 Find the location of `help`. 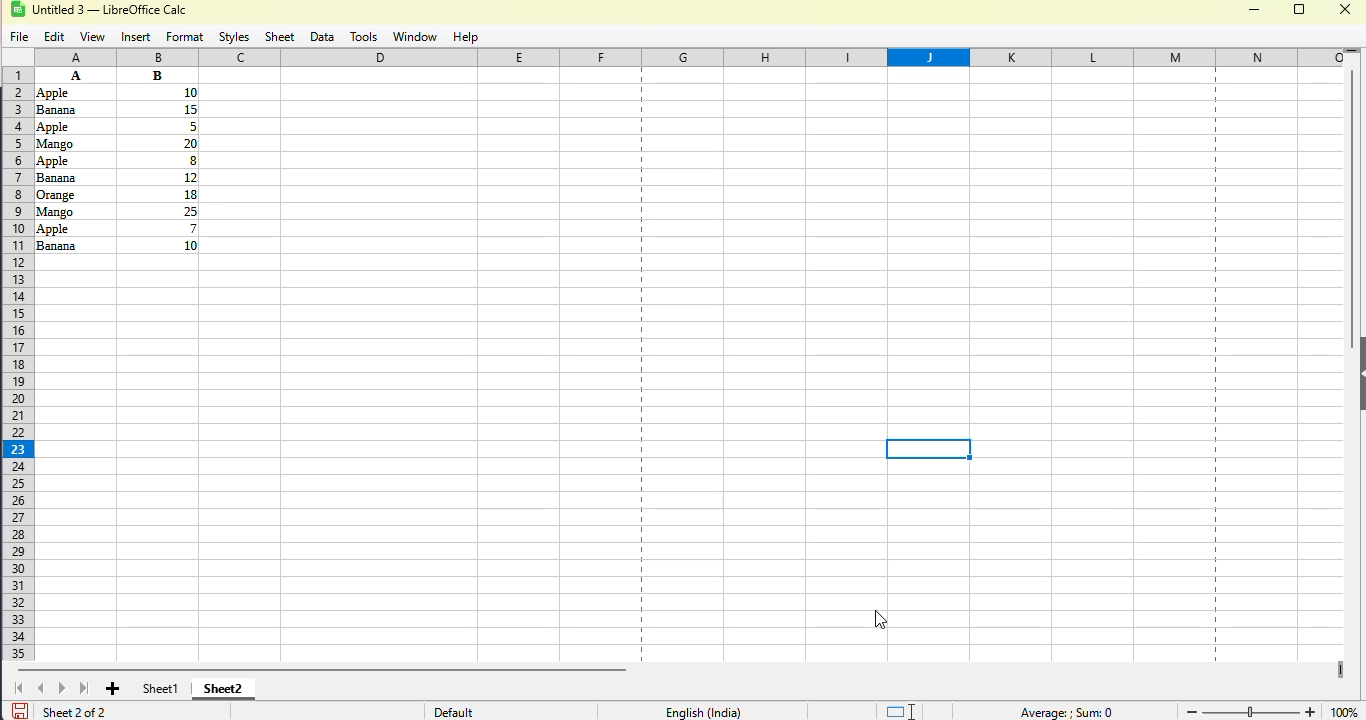

help is located at coordinates (464, 37).